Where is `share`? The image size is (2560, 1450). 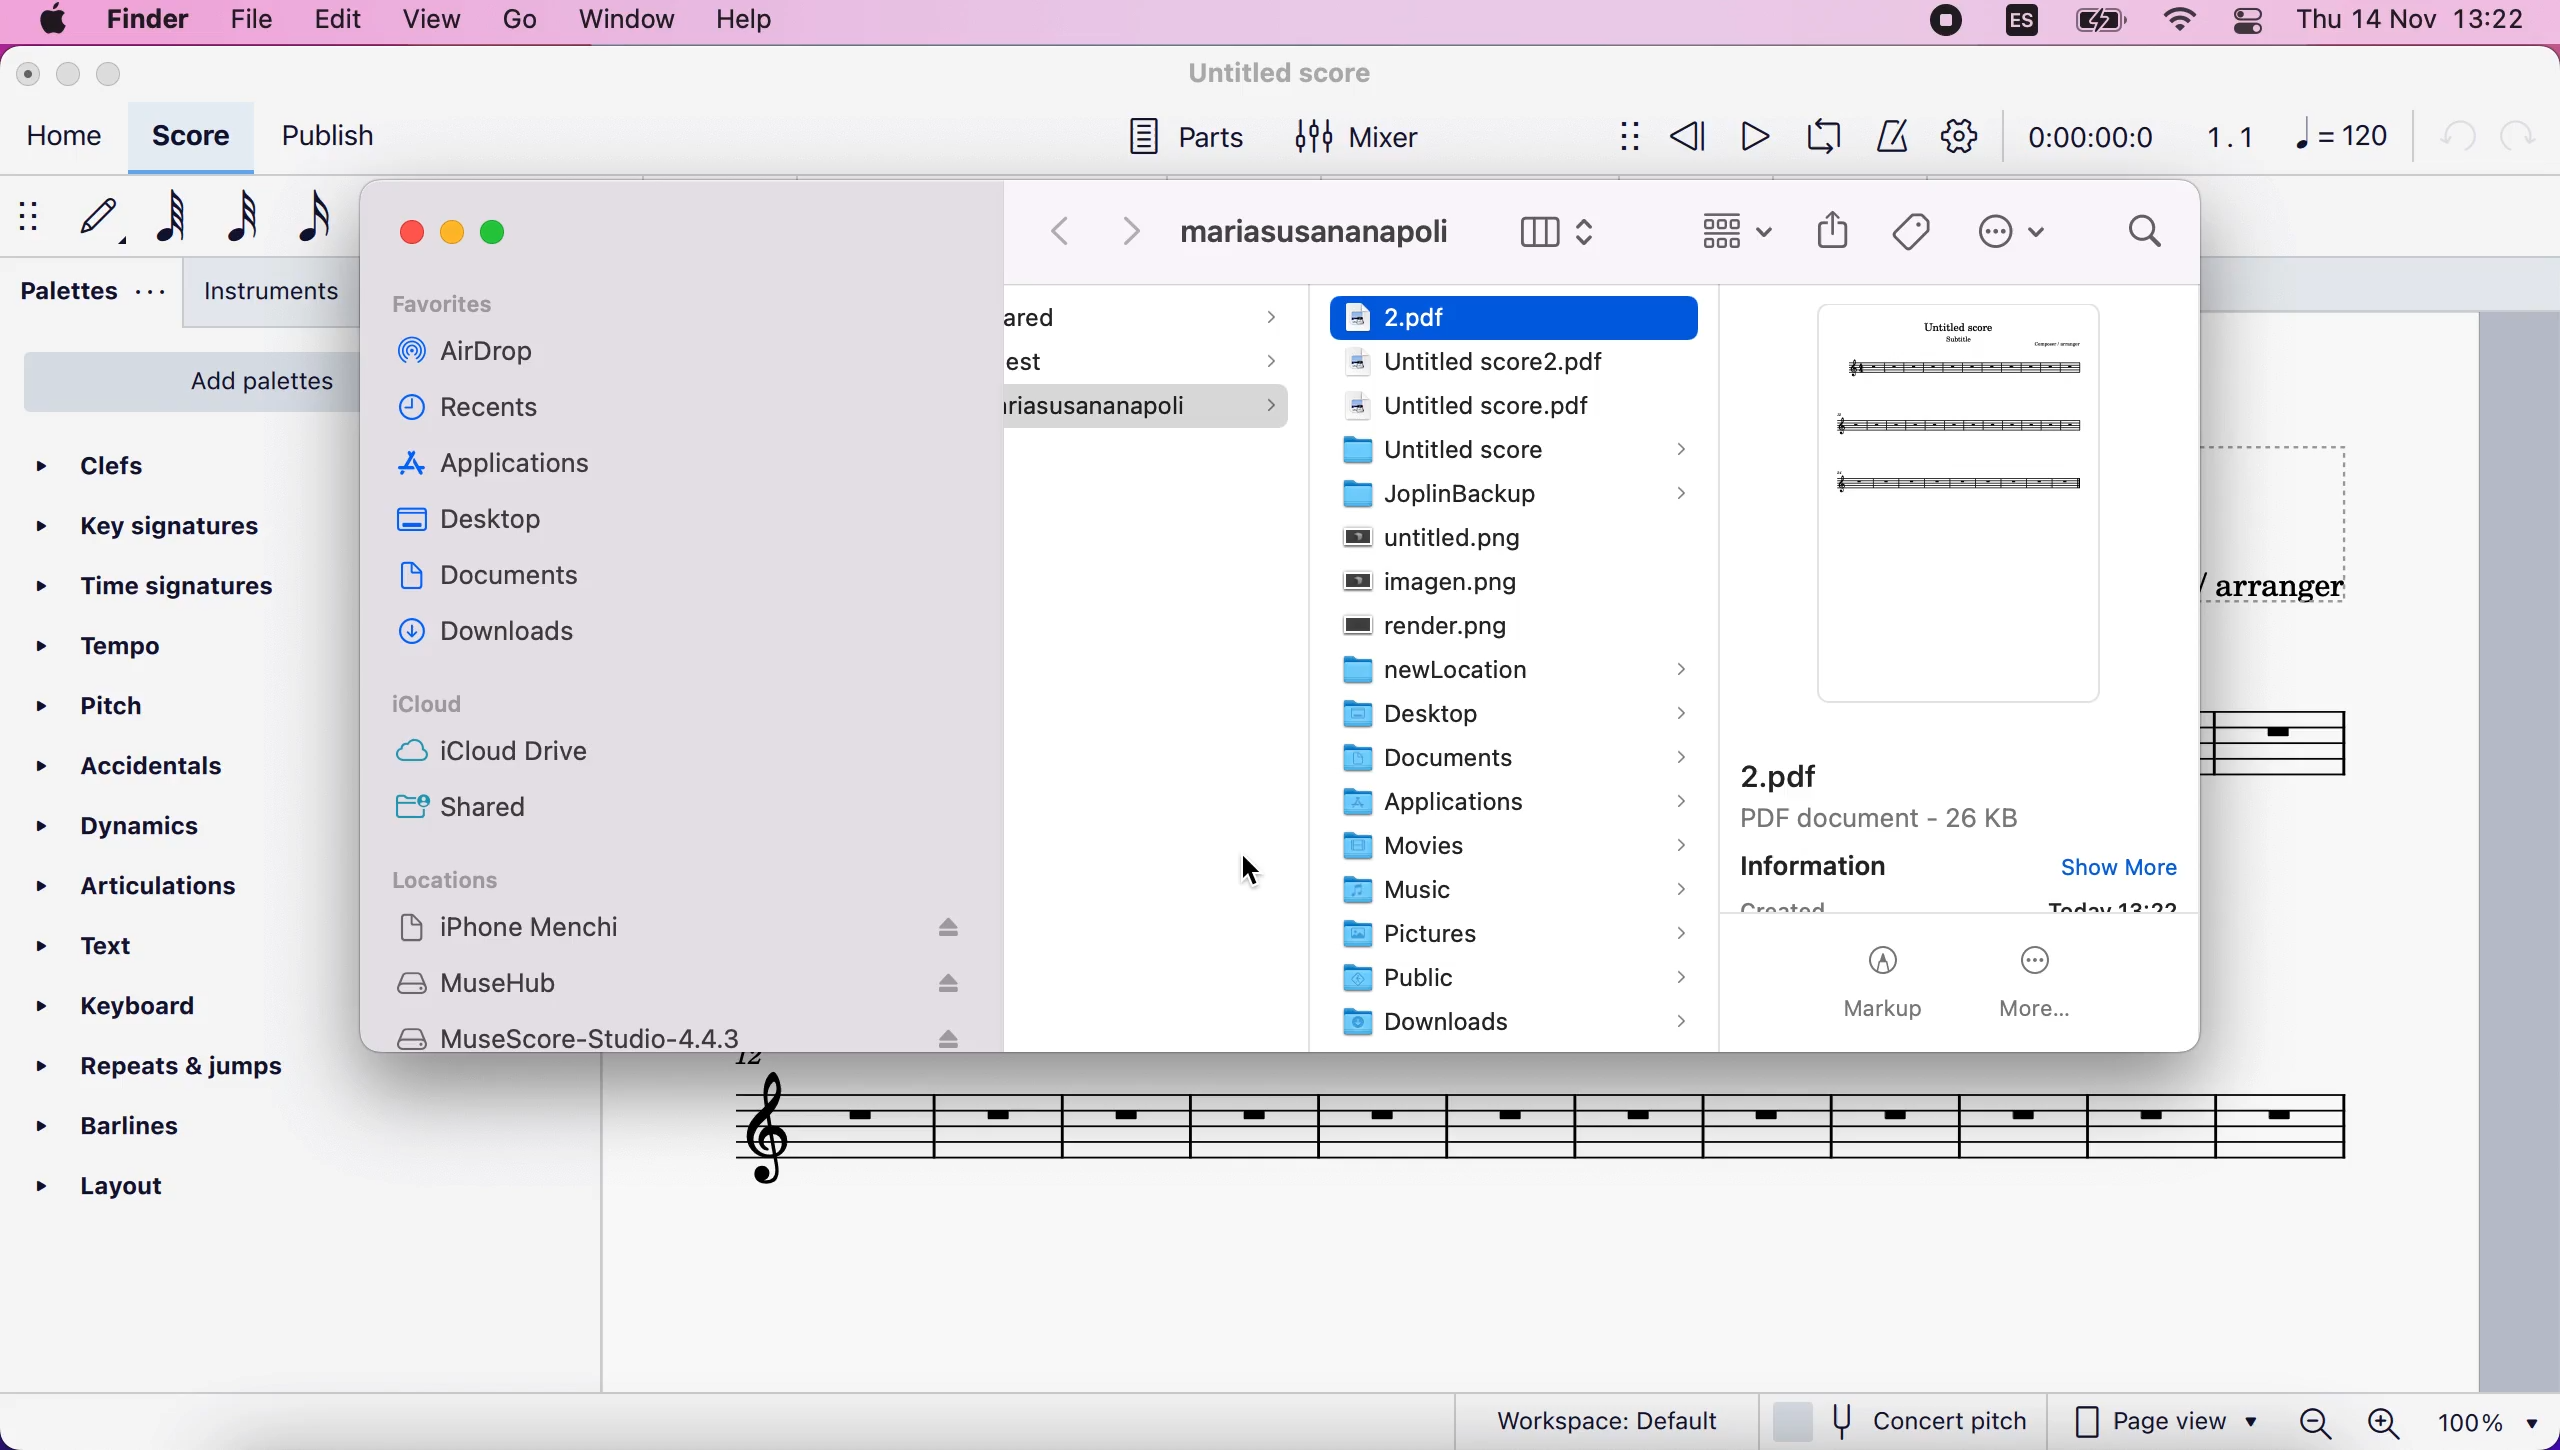 share is located at coordinates (1835, 236).